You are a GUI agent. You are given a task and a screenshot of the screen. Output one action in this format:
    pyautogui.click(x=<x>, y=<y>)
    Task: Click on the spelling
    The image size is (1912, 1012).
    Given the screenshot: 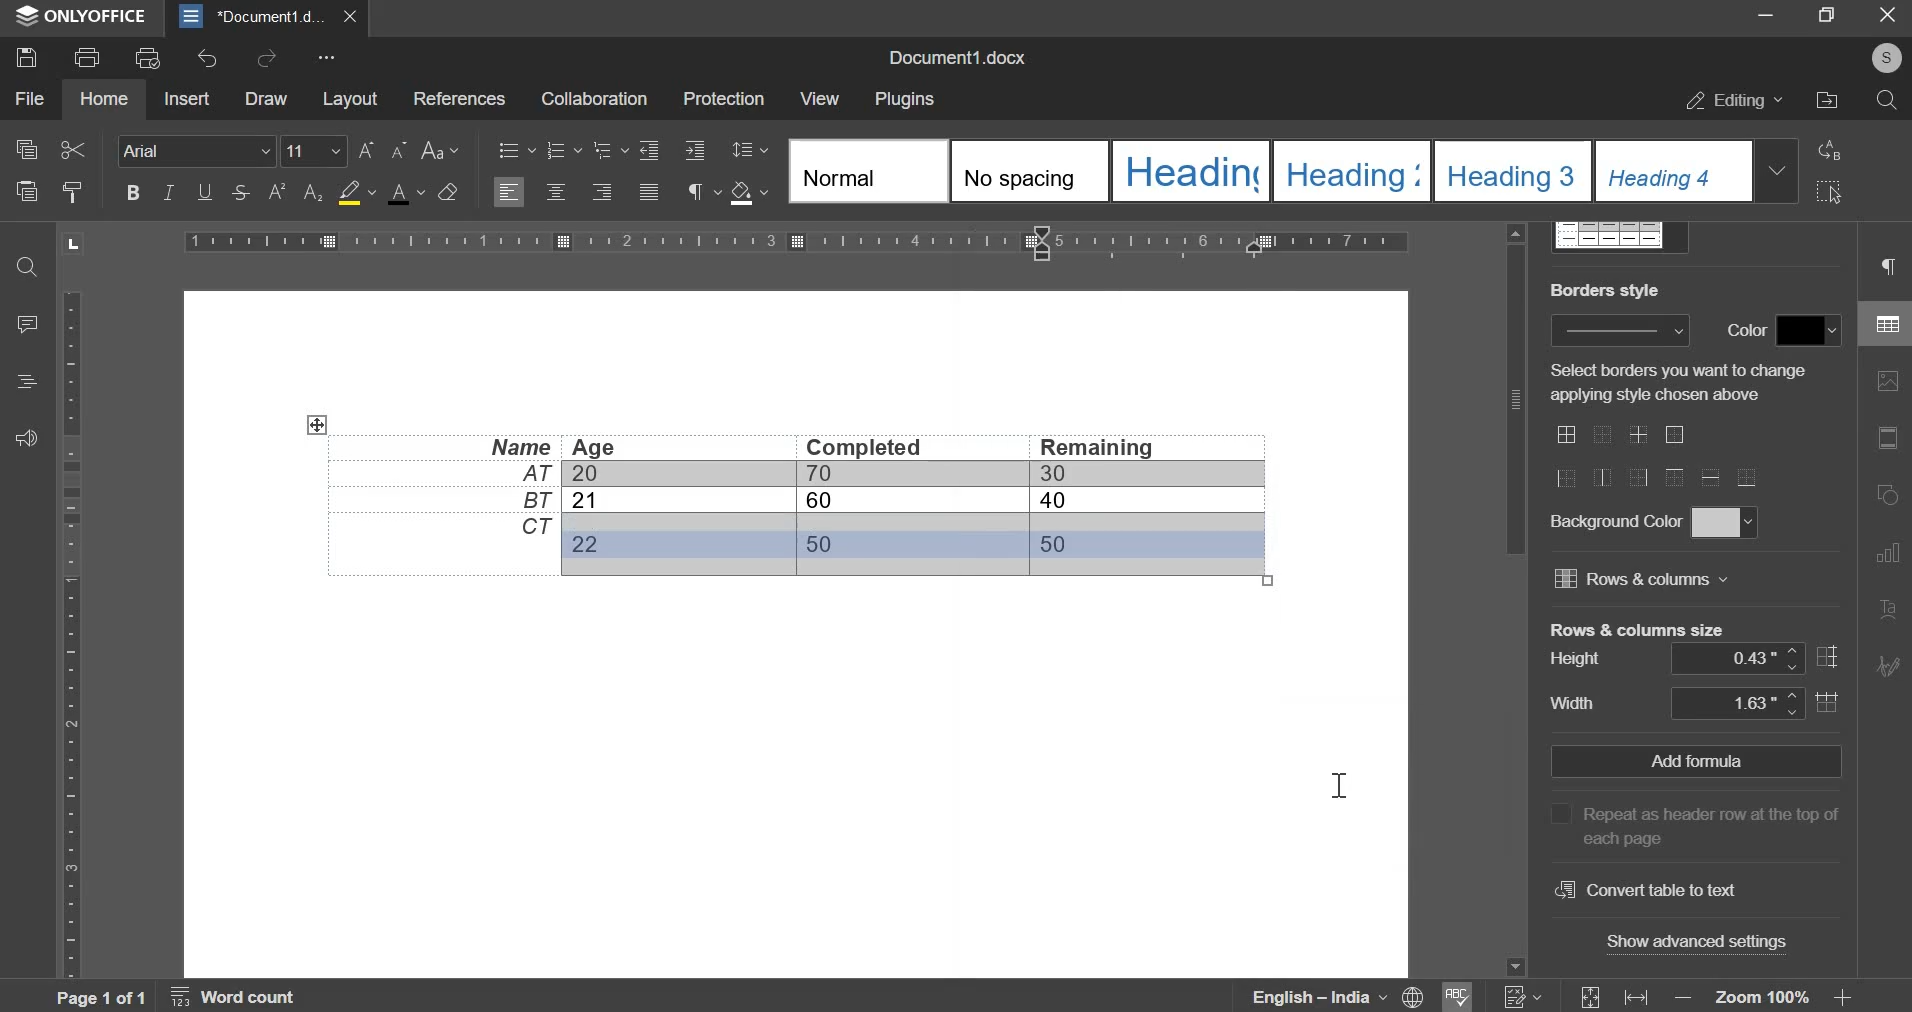 What is the action you would take?
    pyautogui.click(x=1463, y=994)
    